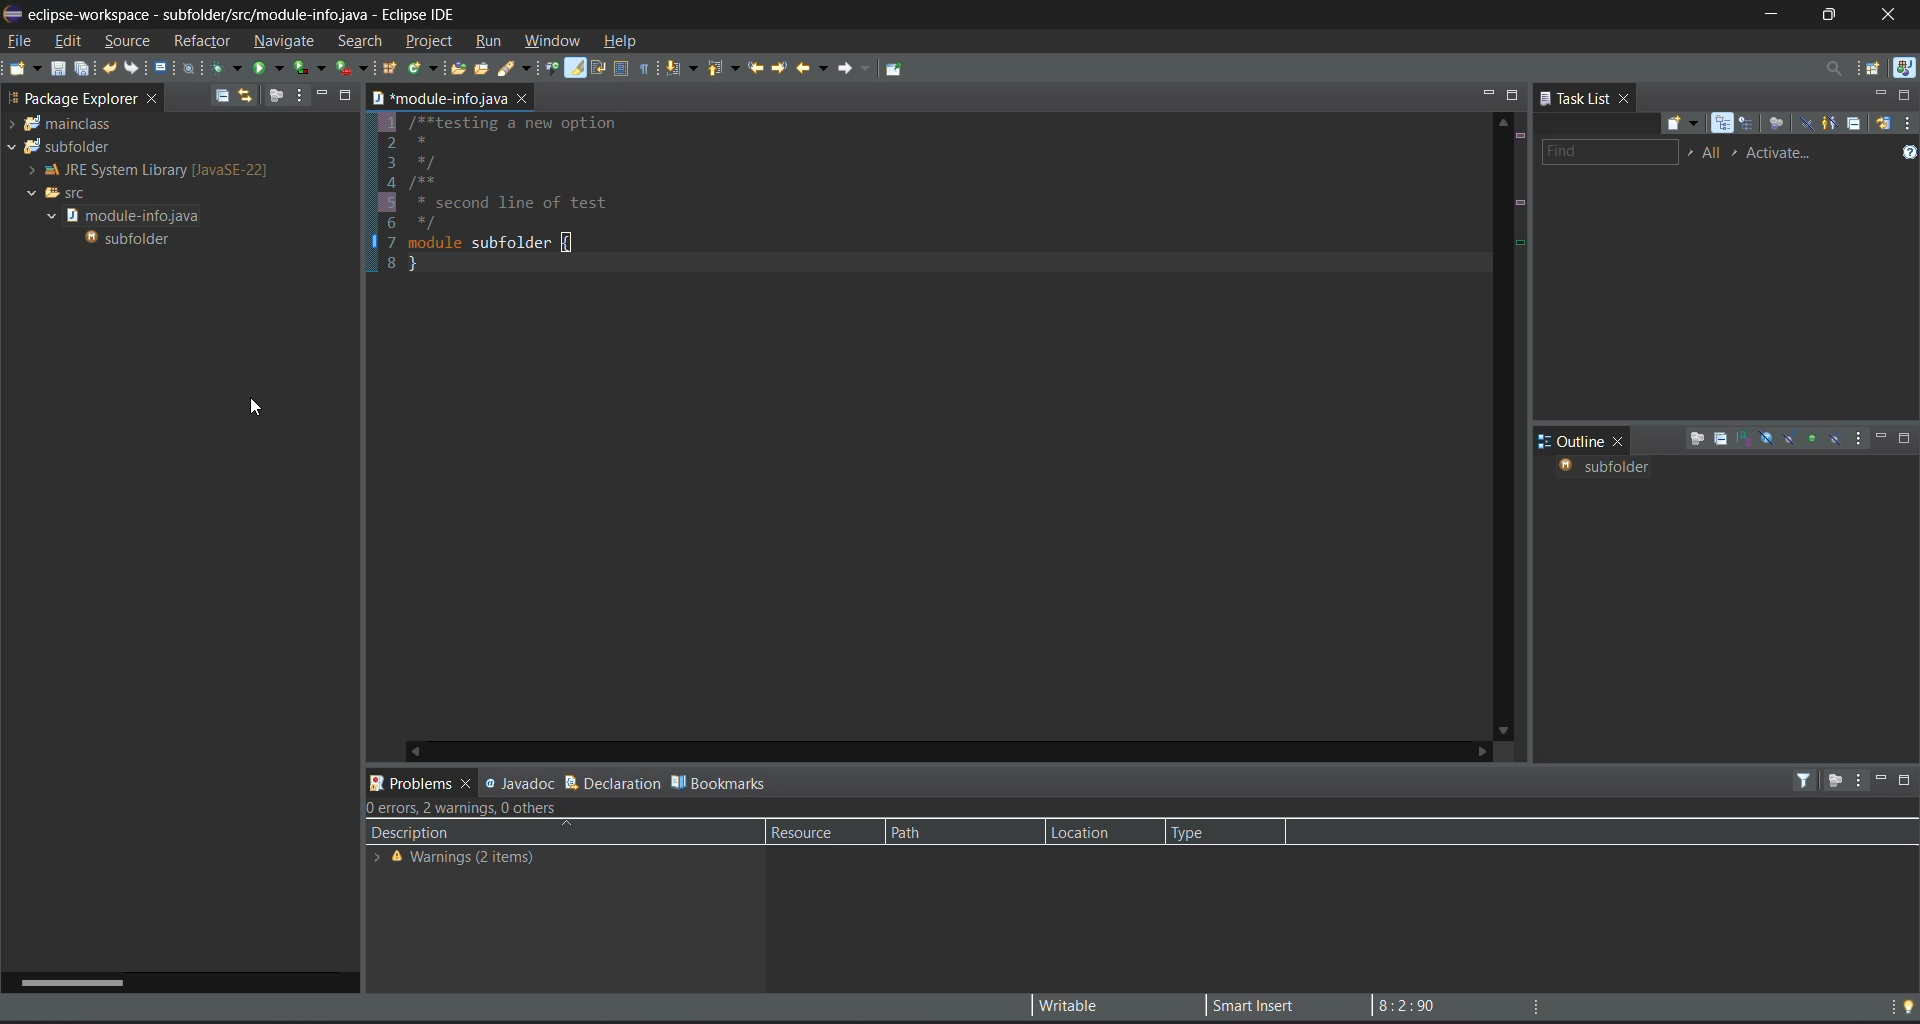 The width and height of the screenshot is (1920, 1024). Describe the element at coordinates (1881, 94) in the screenshot. I see `minimize` at that location.